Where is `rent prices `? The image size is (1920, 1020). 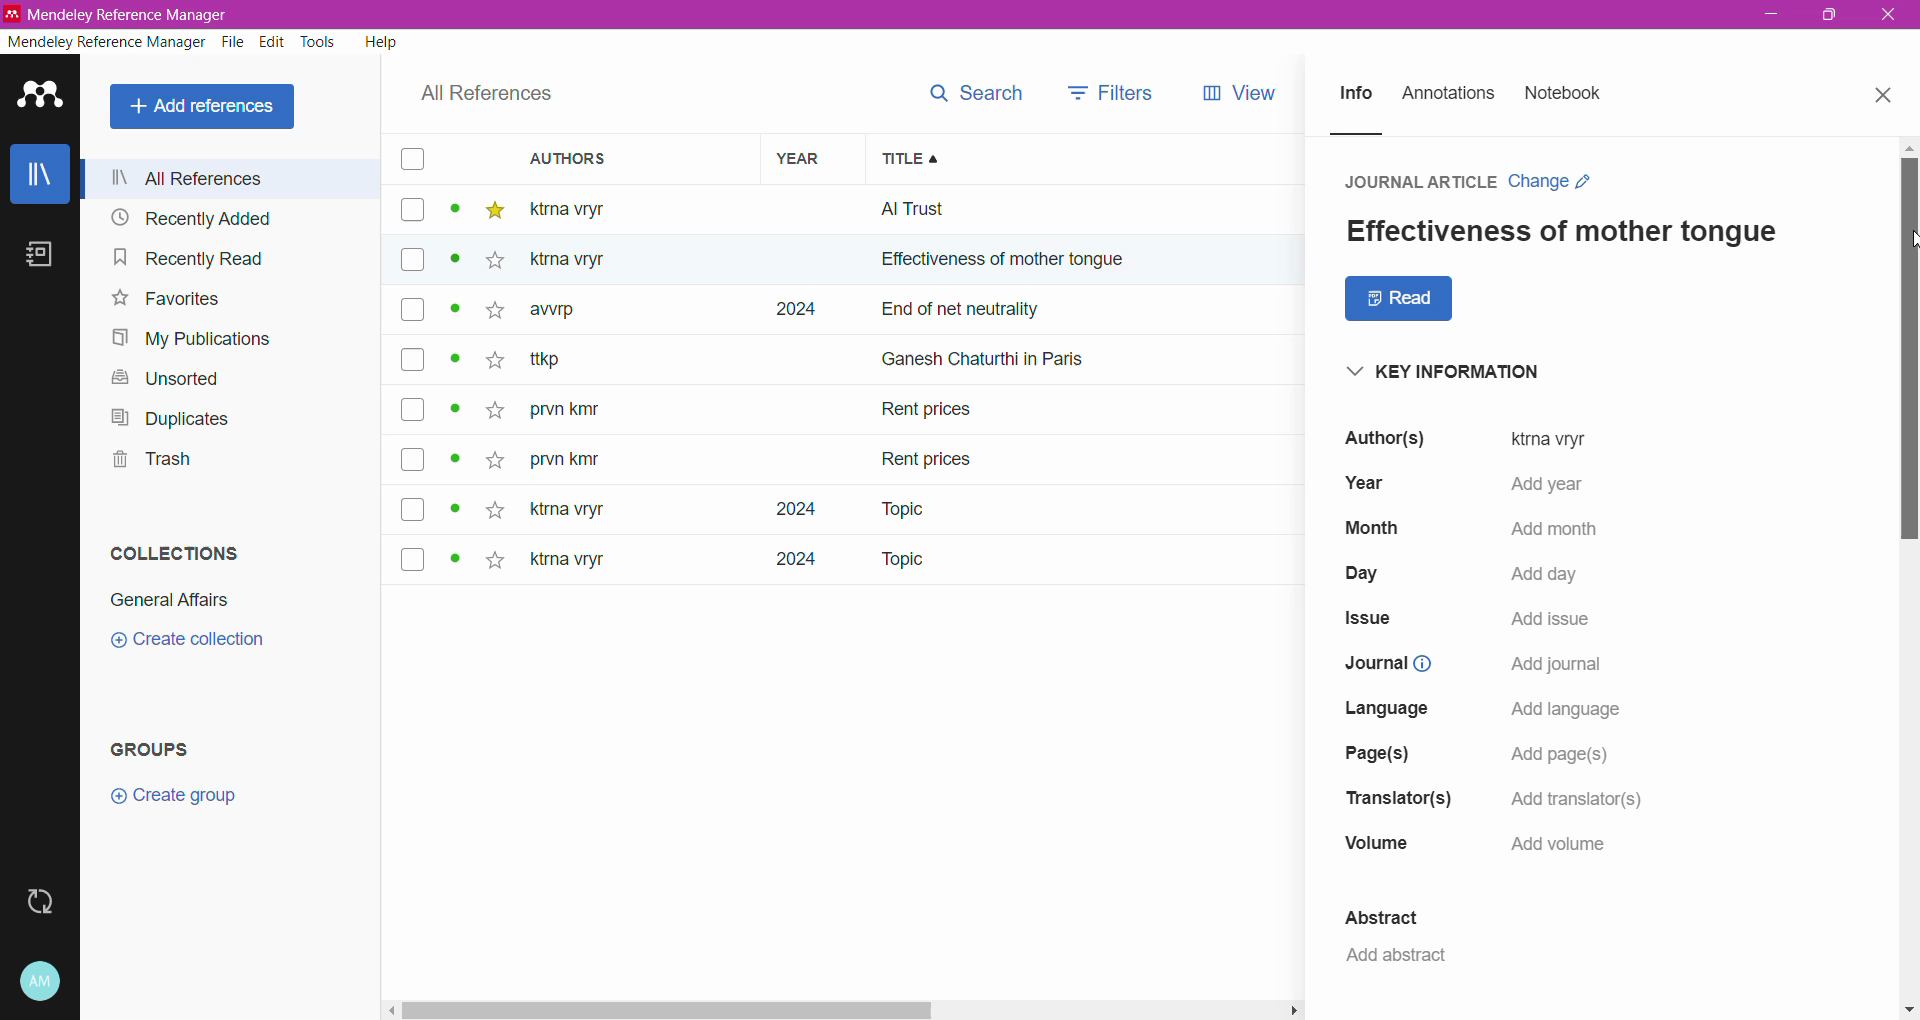 rent prices  is located at coordinates (930, 456).